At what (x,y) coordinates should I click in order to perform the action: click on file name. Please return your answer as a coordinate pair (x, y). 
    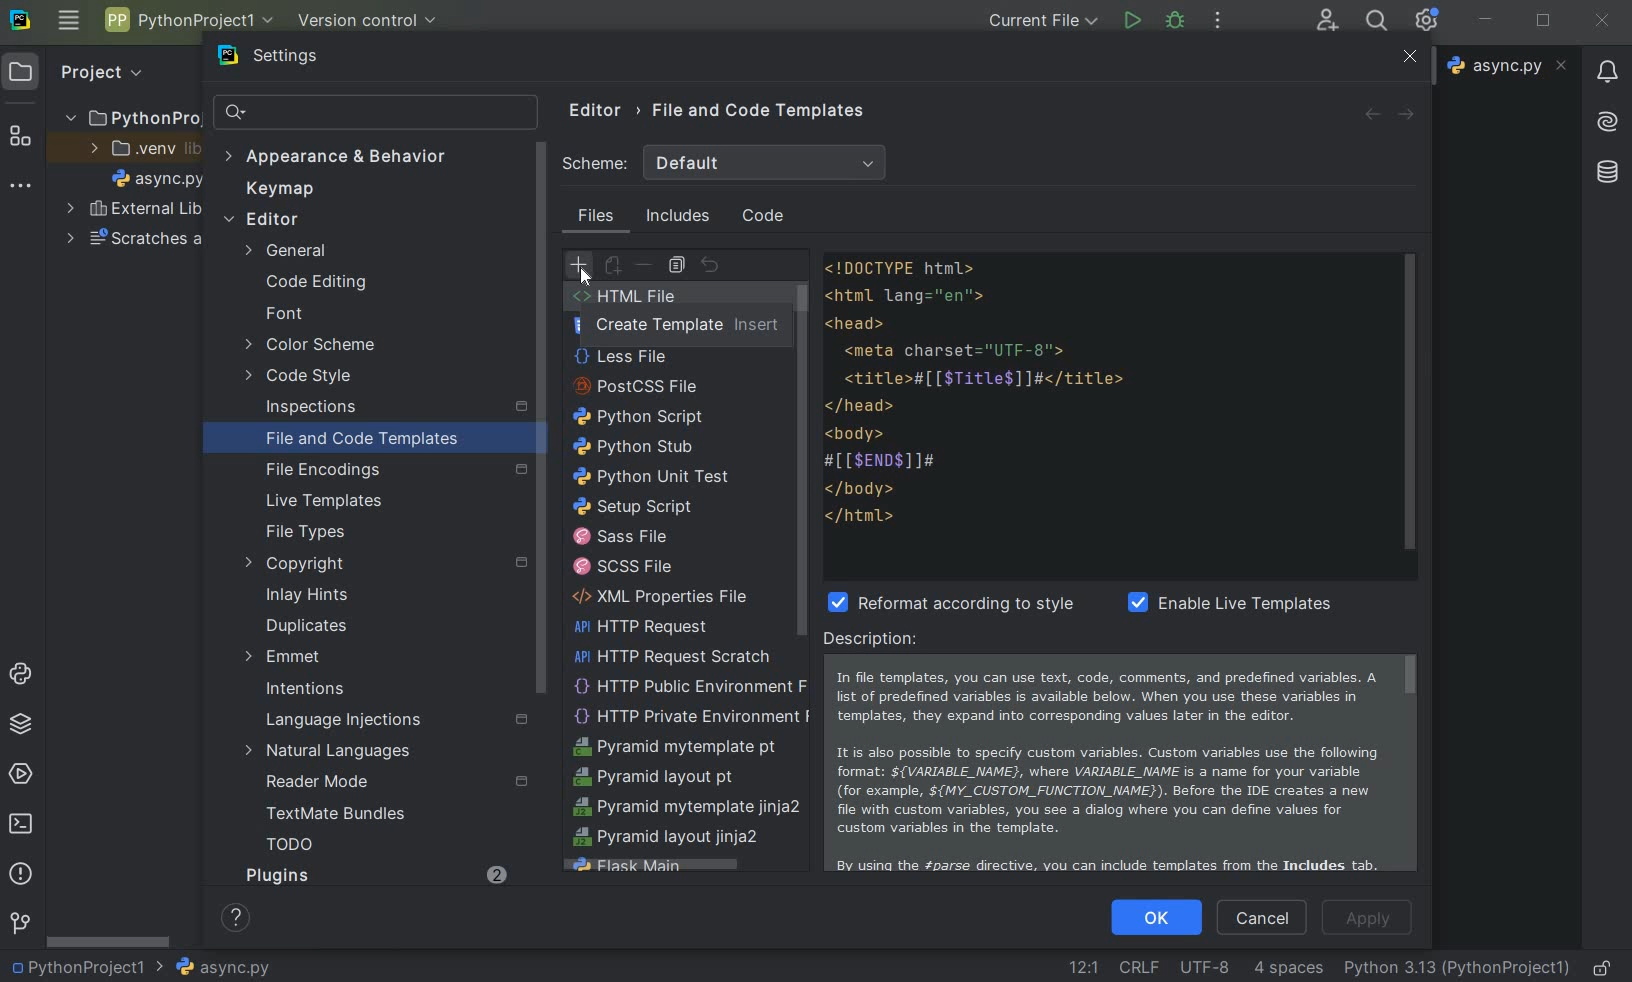
    Looking at the image, I should click on (226, 969).